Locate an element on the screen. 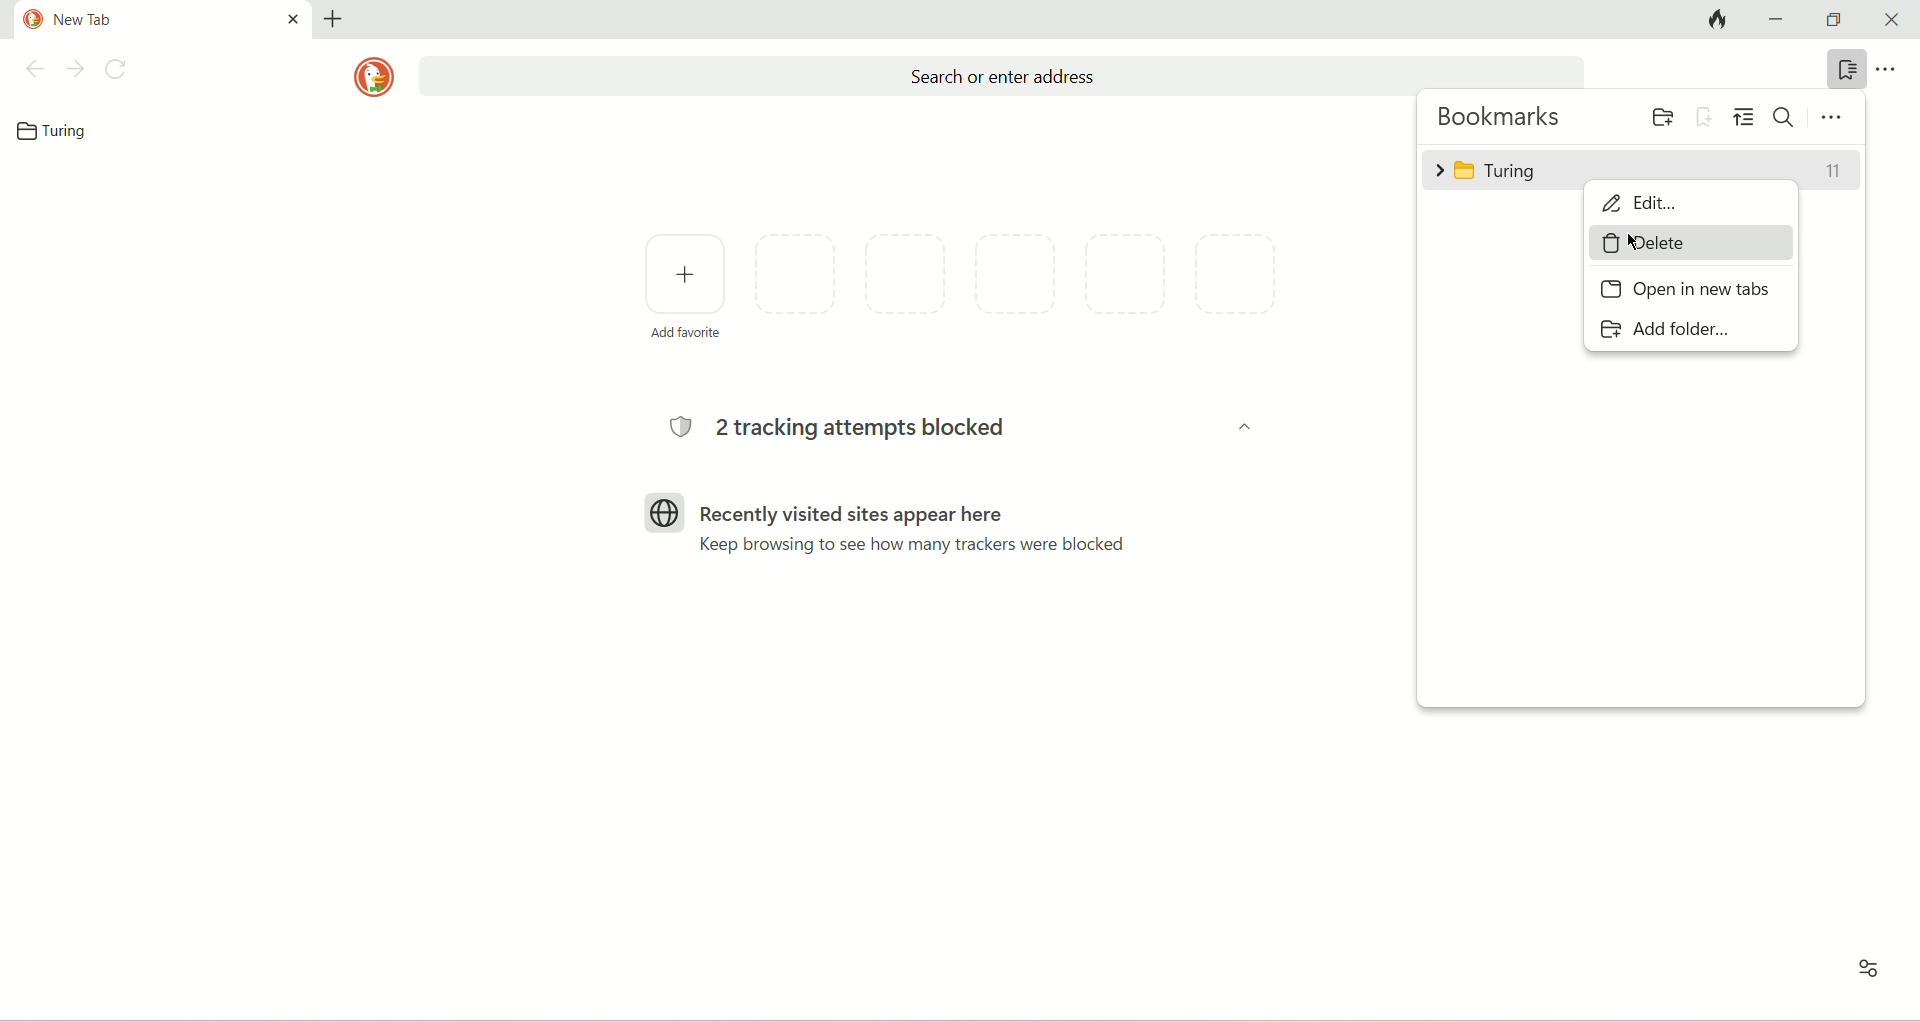 This screenshot has height=1022, width=1920. home page settings is located at coordinates (1864, 976).